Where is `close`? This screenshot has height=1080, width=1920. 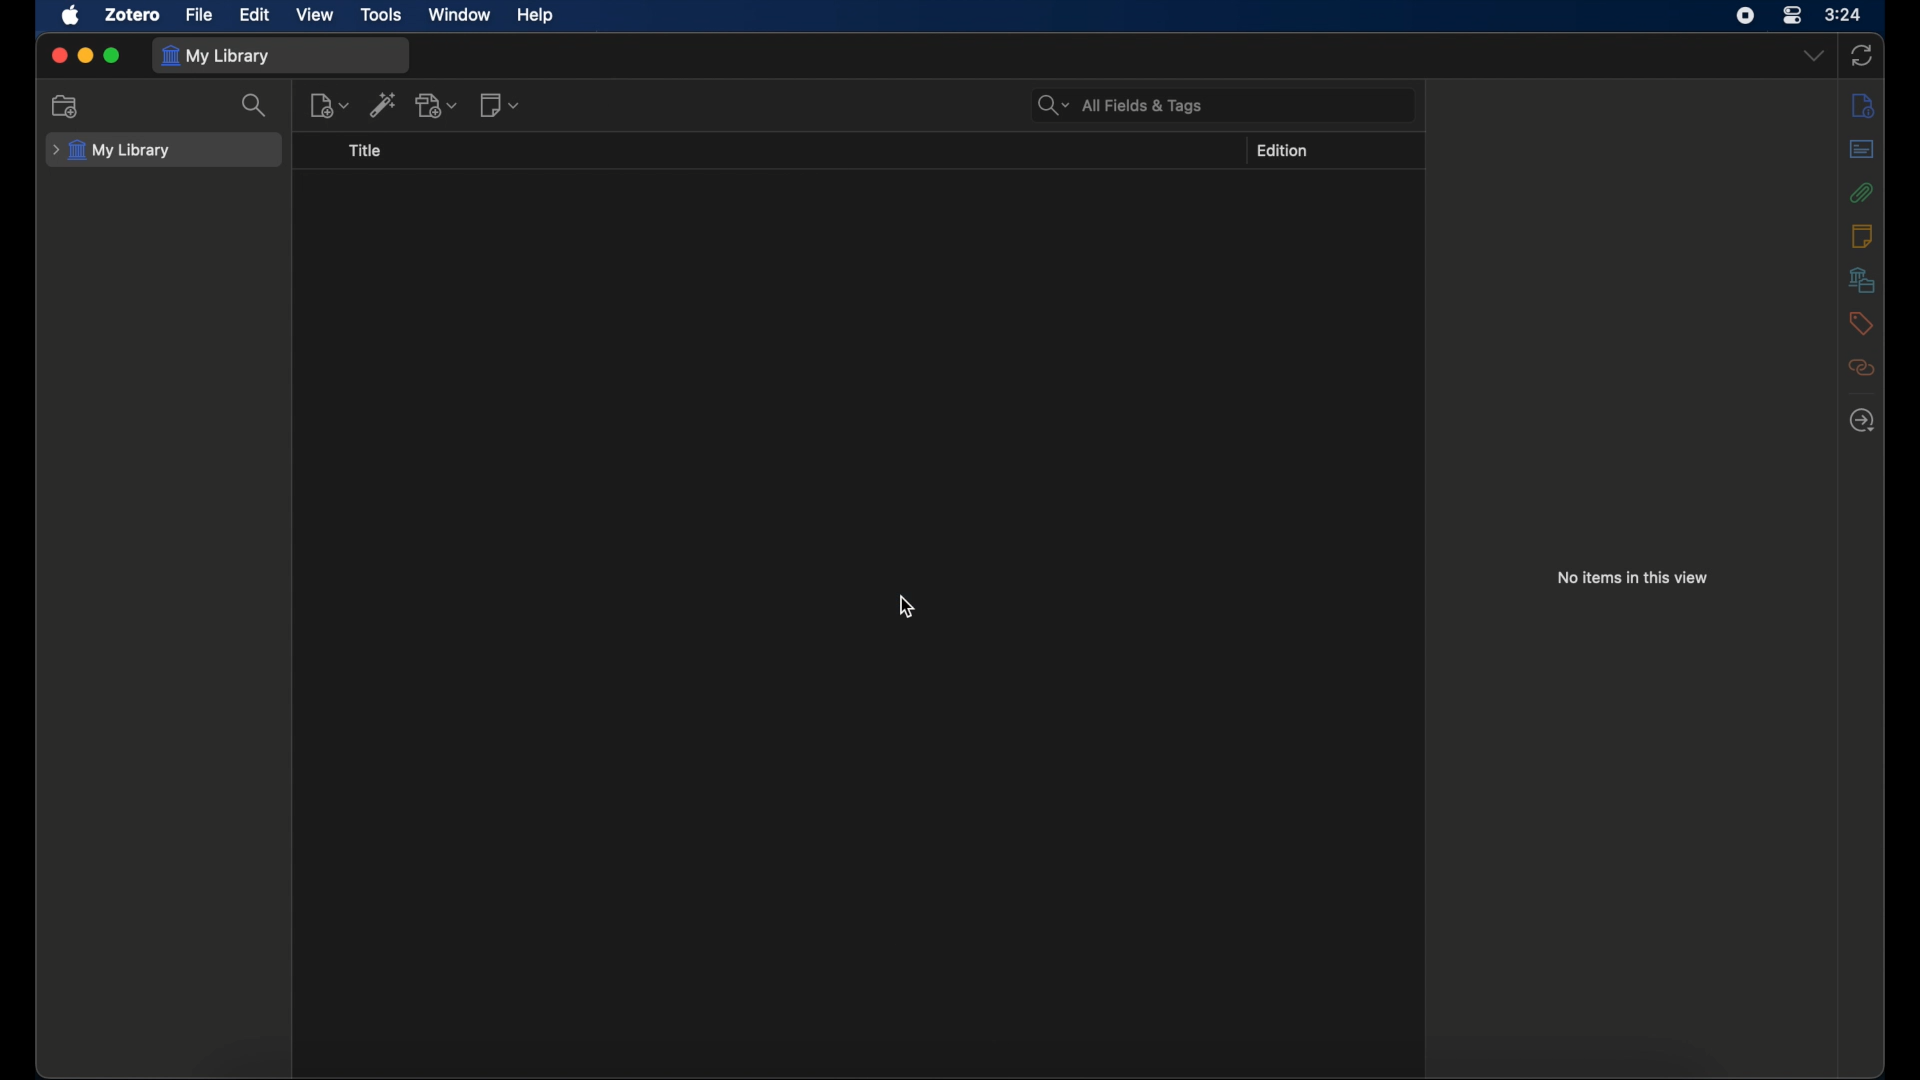
close is located at coordinates (58, 56).